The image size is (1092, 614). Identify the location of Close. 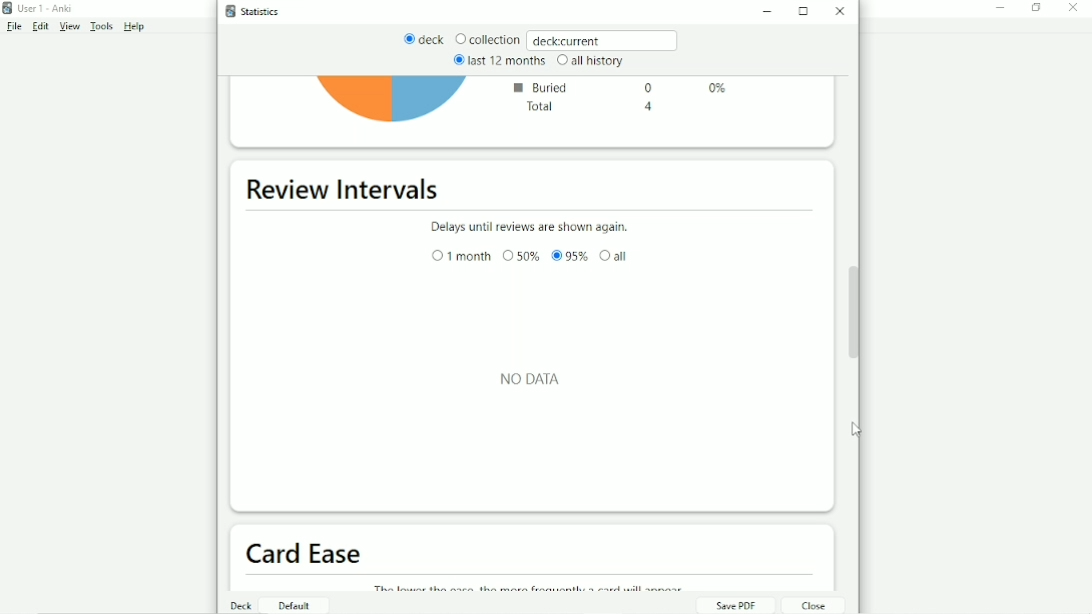
(842, 11).